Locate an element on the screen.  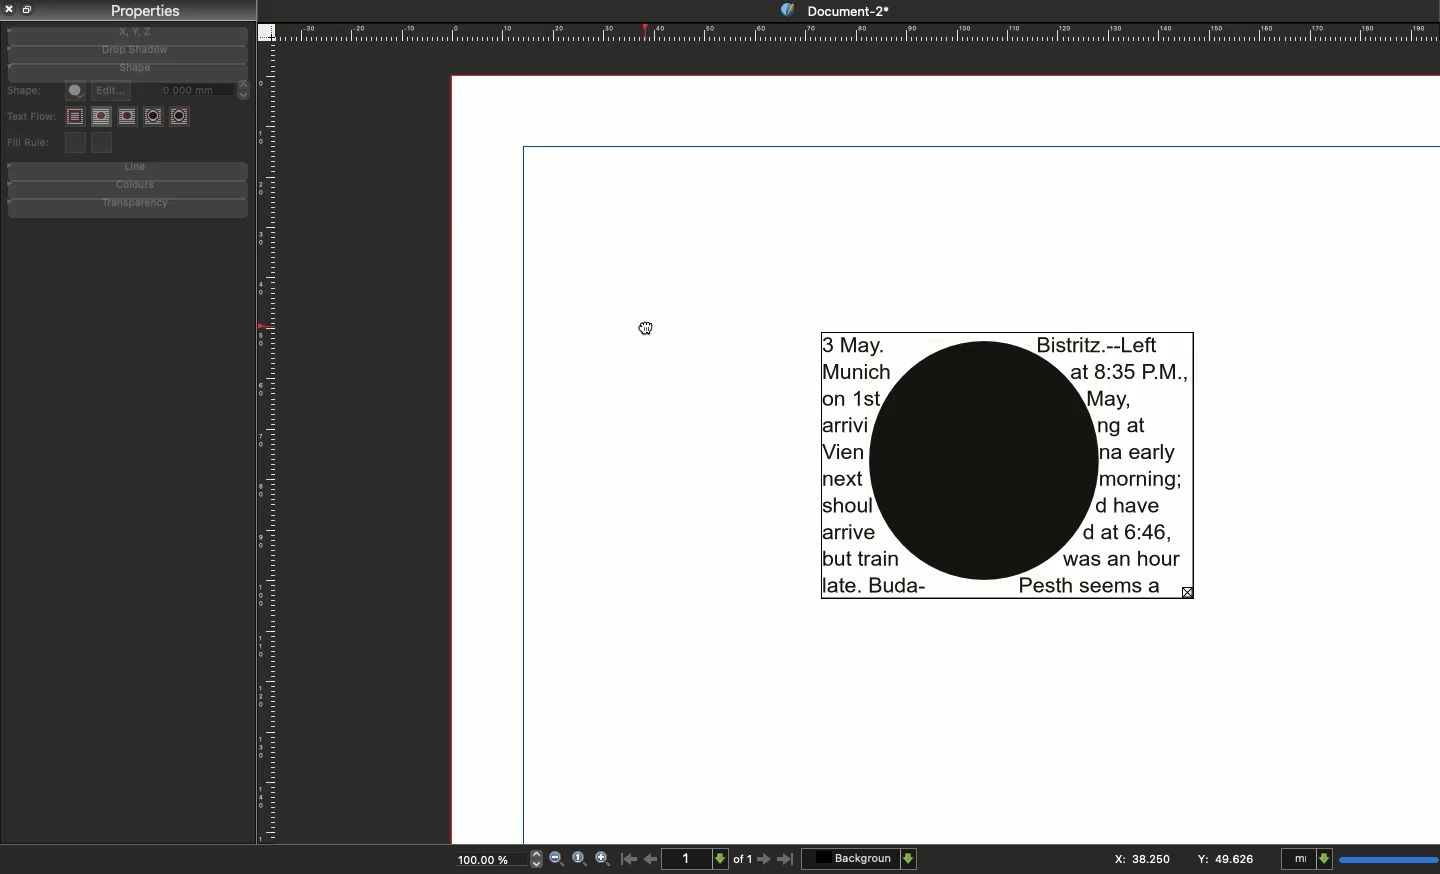
Fill rule is located at coordinates (32, 144).